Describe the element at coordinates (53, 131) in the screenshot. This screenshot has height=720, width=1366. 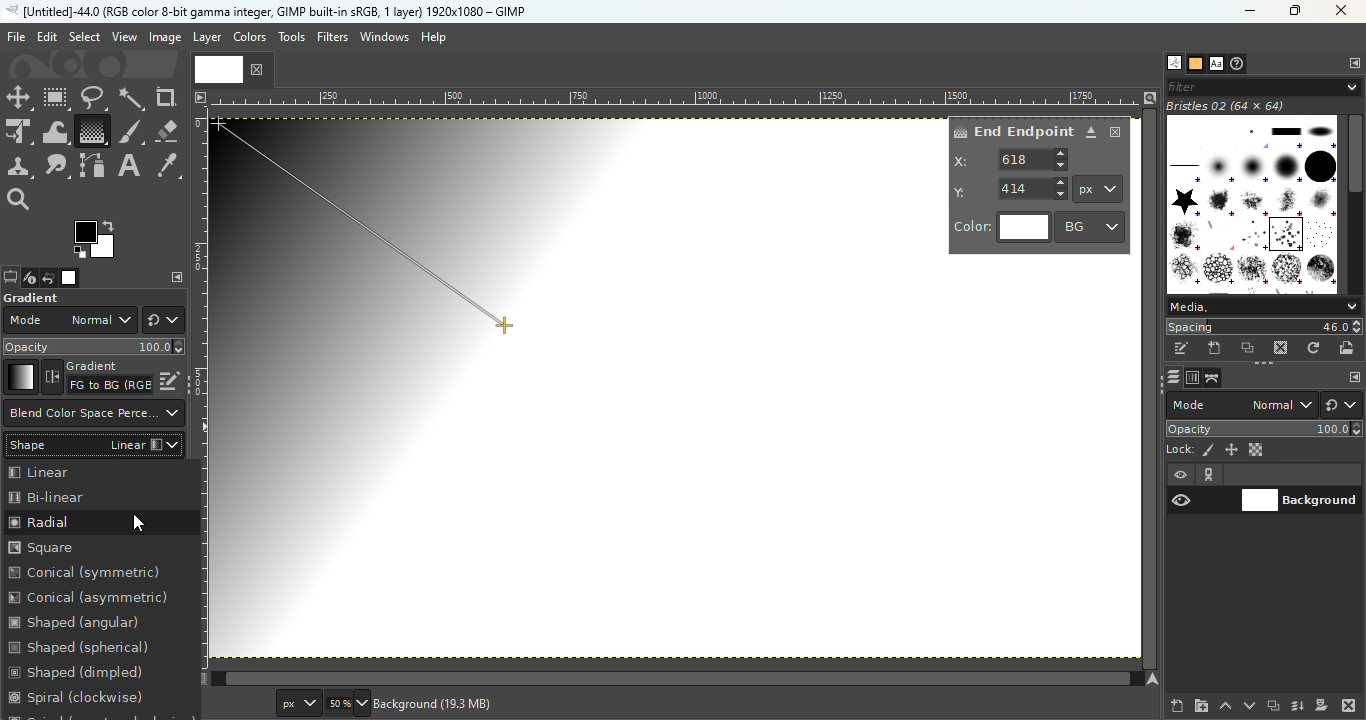
I see `Wrap transform` at that location.